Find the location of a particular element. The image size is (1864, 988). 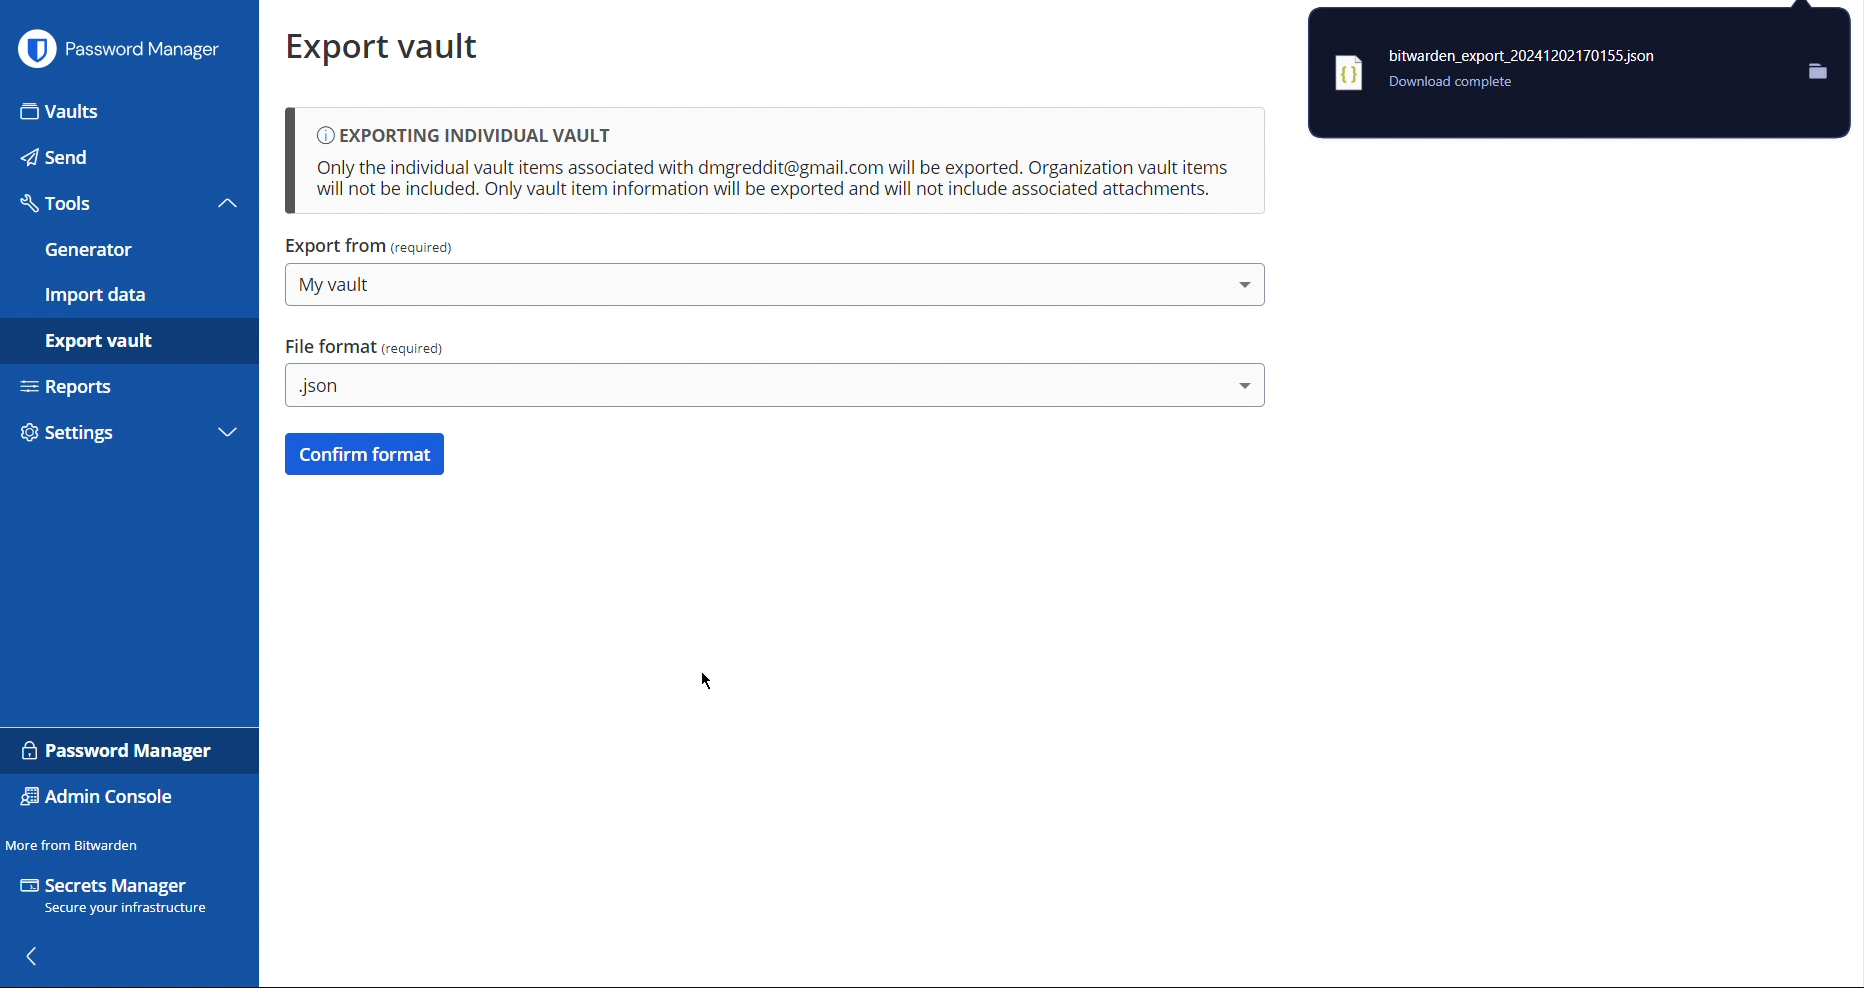

Send is located at coordinates (128, 159).